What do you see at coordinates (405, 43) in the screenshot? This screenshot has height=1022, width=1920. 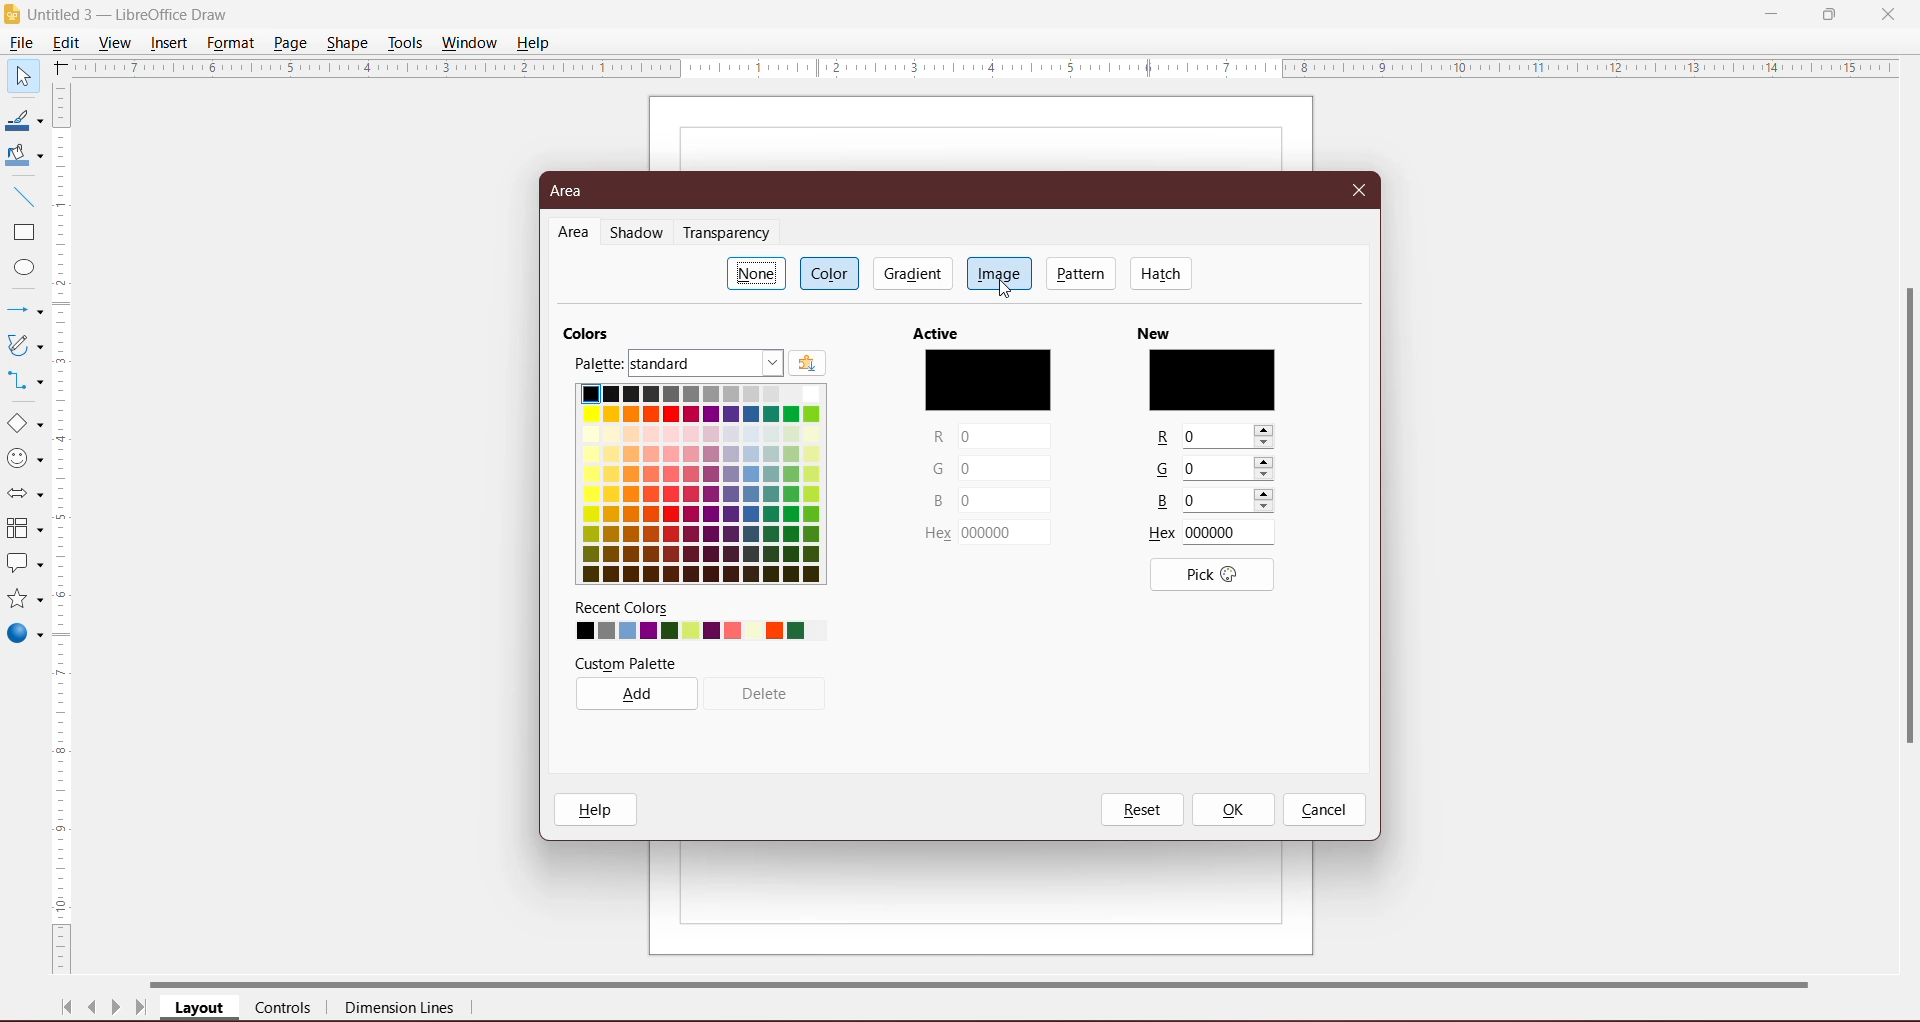 I see `Tools` at bounding box center [405, 43].